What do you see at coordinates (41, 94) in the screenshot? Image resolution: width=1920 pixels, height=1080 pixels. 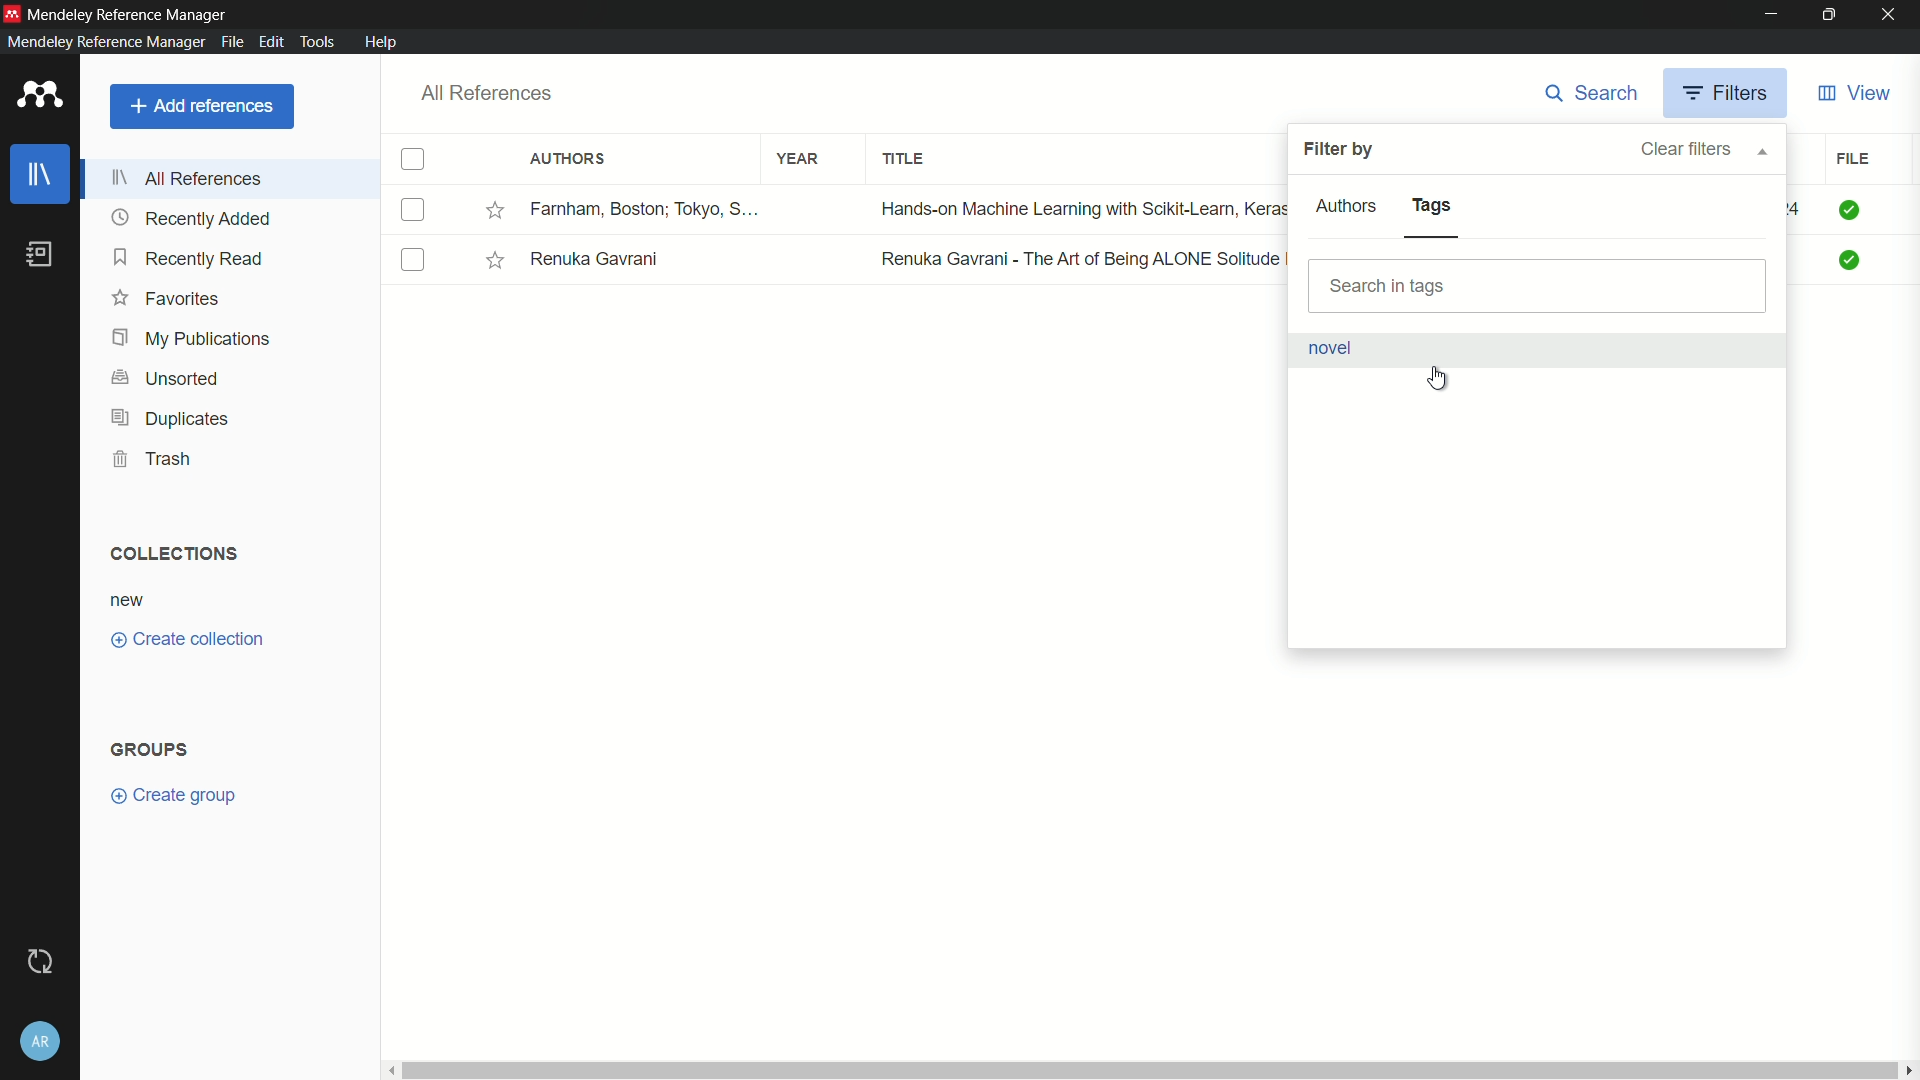 I see `app icon` at bounding box center [41, 94].